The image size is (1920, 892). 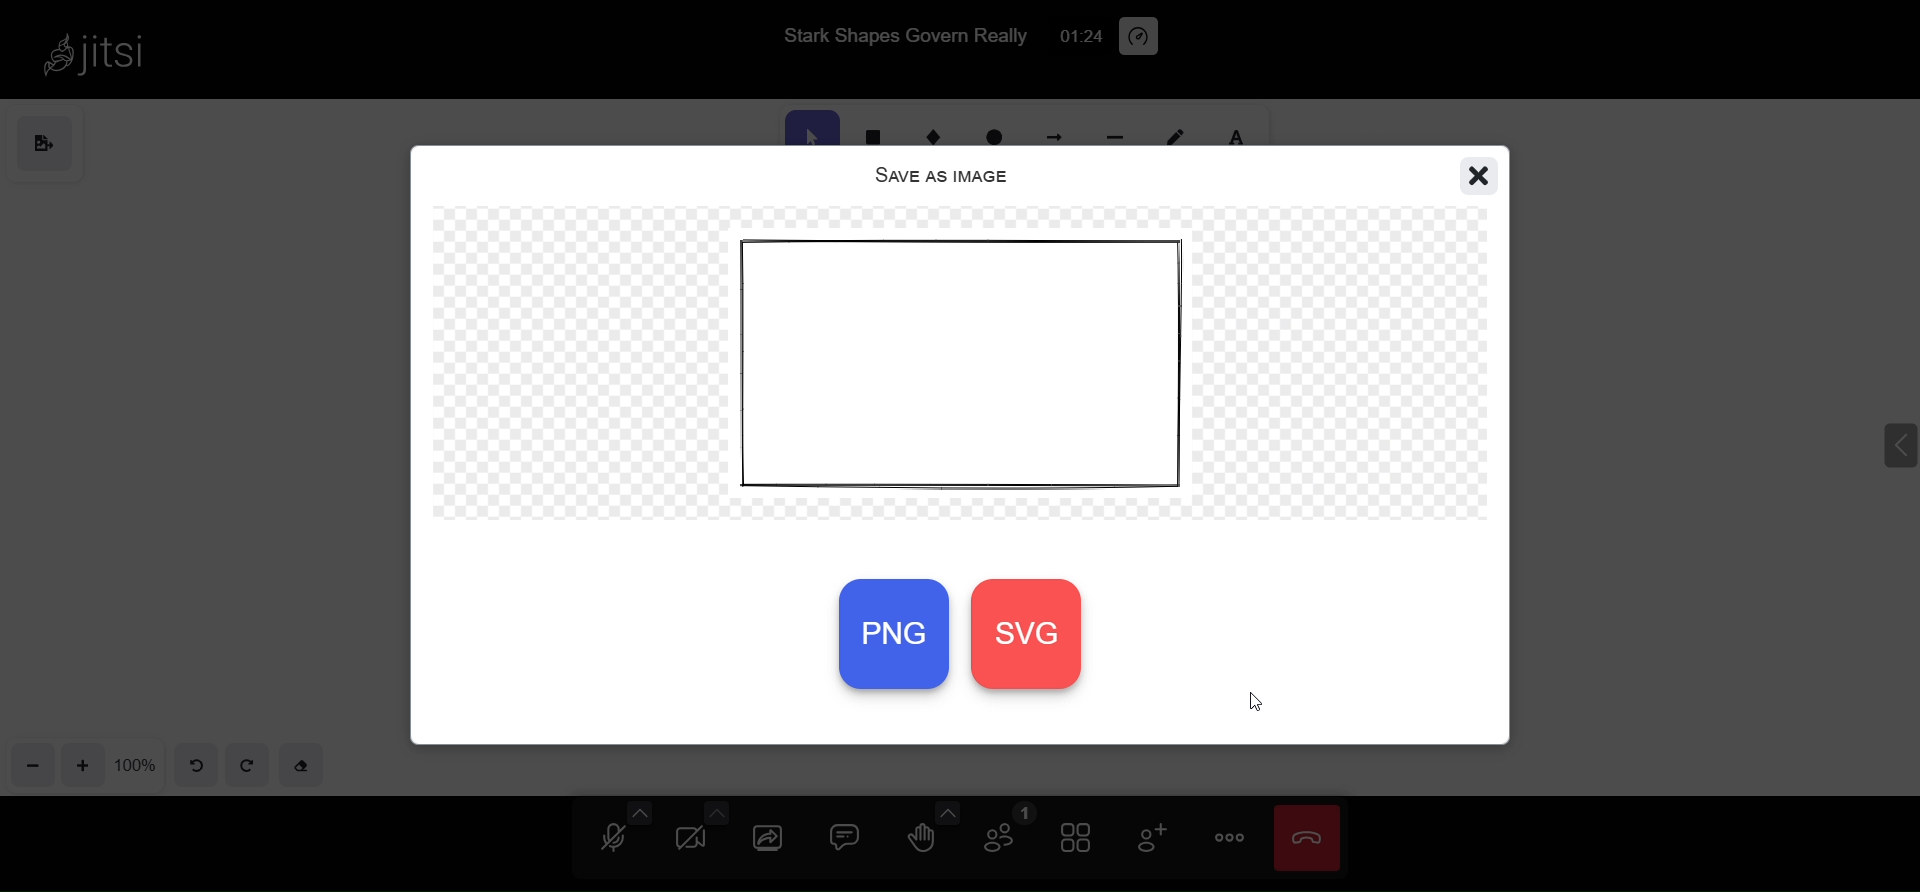 What do you see at coordinates (943, 810) in the screenshot?
I see `more emoji` at bounding box center [943, 810].